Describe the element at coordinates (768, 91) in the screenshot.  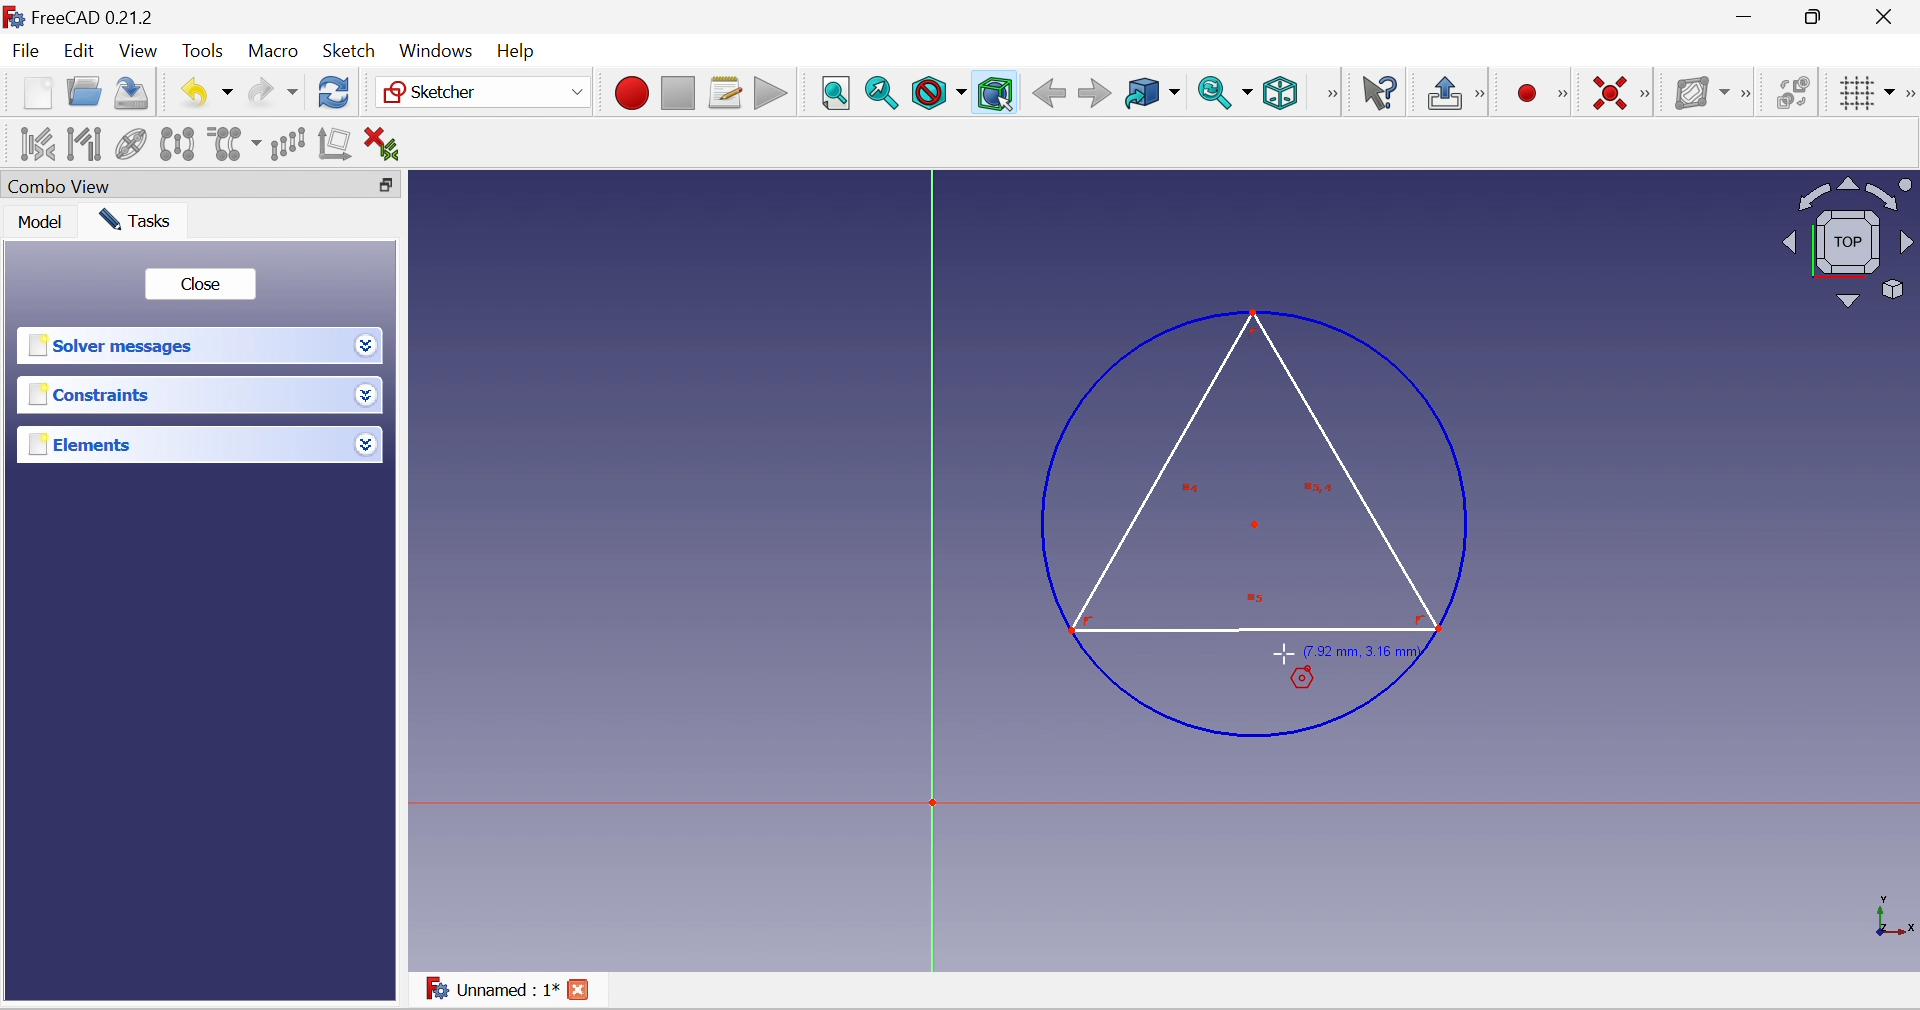
I see `Execute macro` at that location.